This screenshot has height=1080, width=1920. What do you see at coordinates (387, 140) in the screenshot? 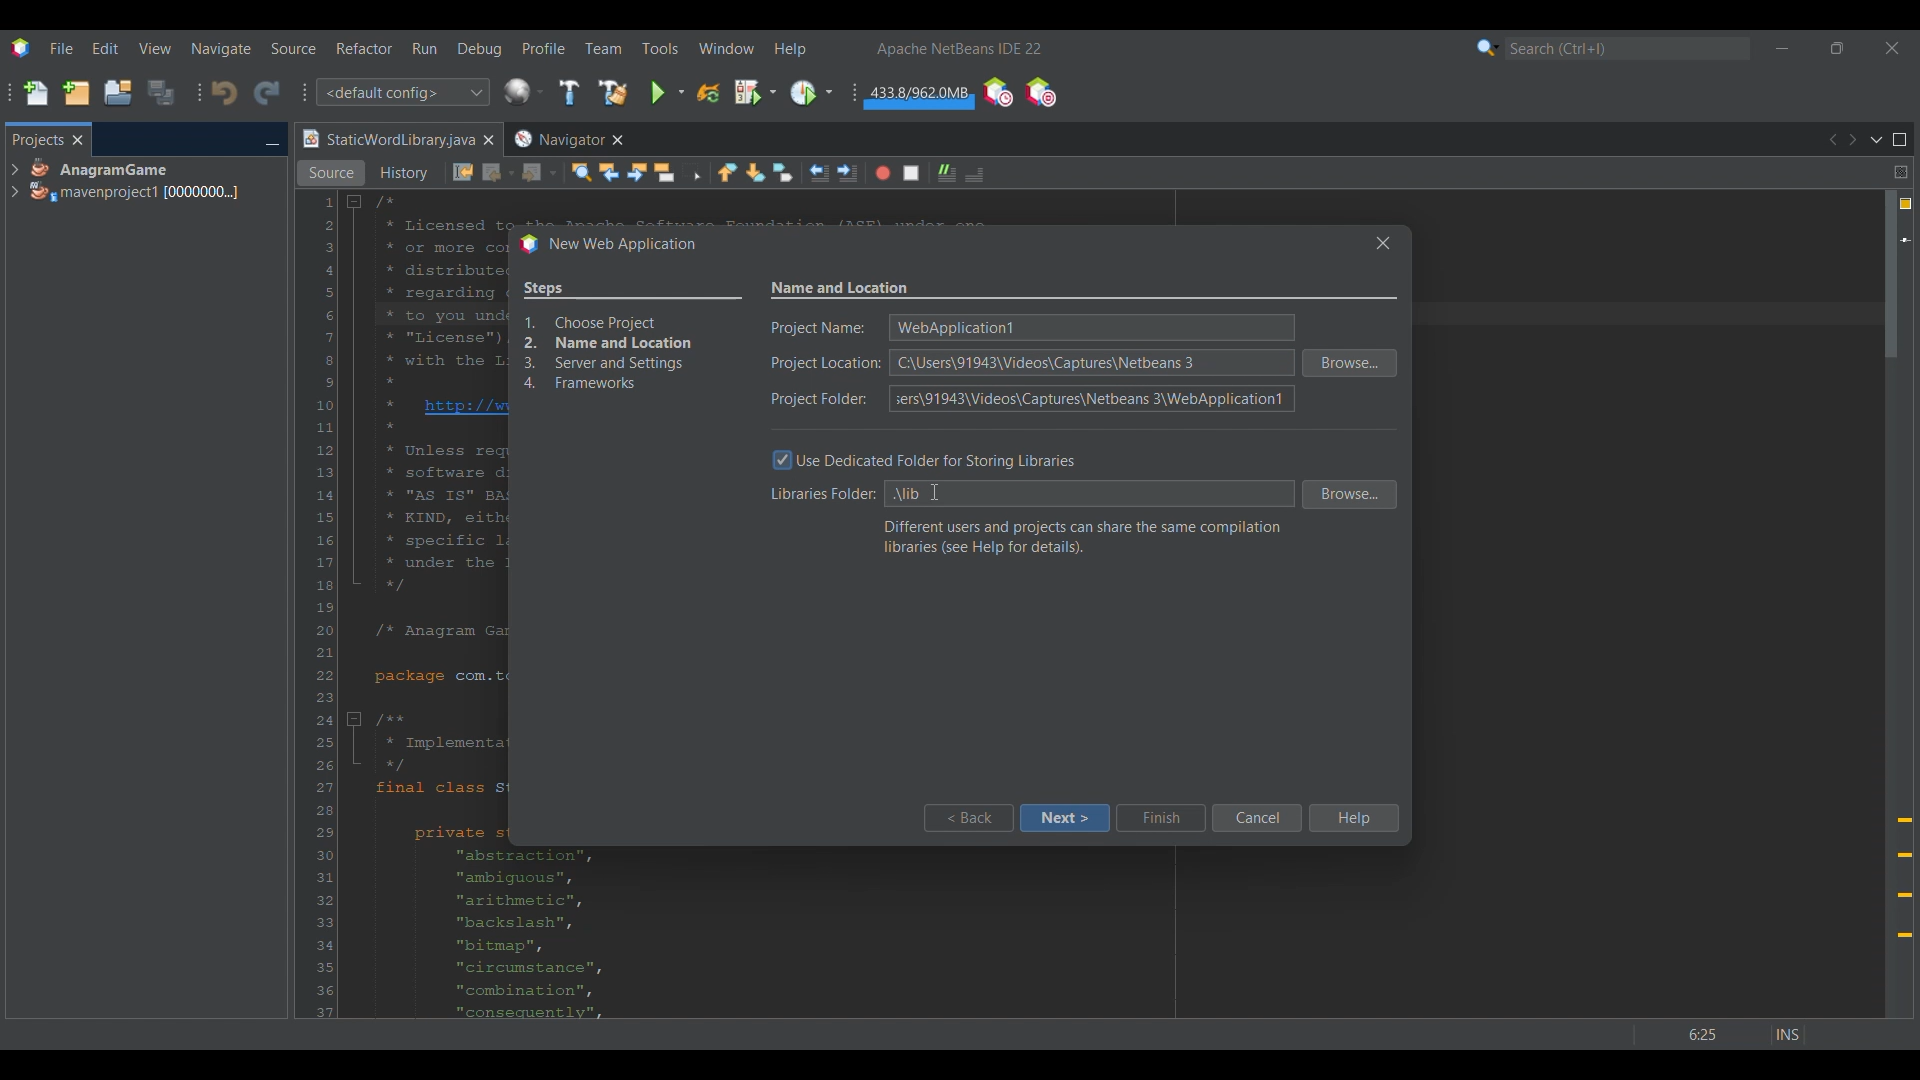
I see `Current tab highlighted` at bounding box center [387, 140].